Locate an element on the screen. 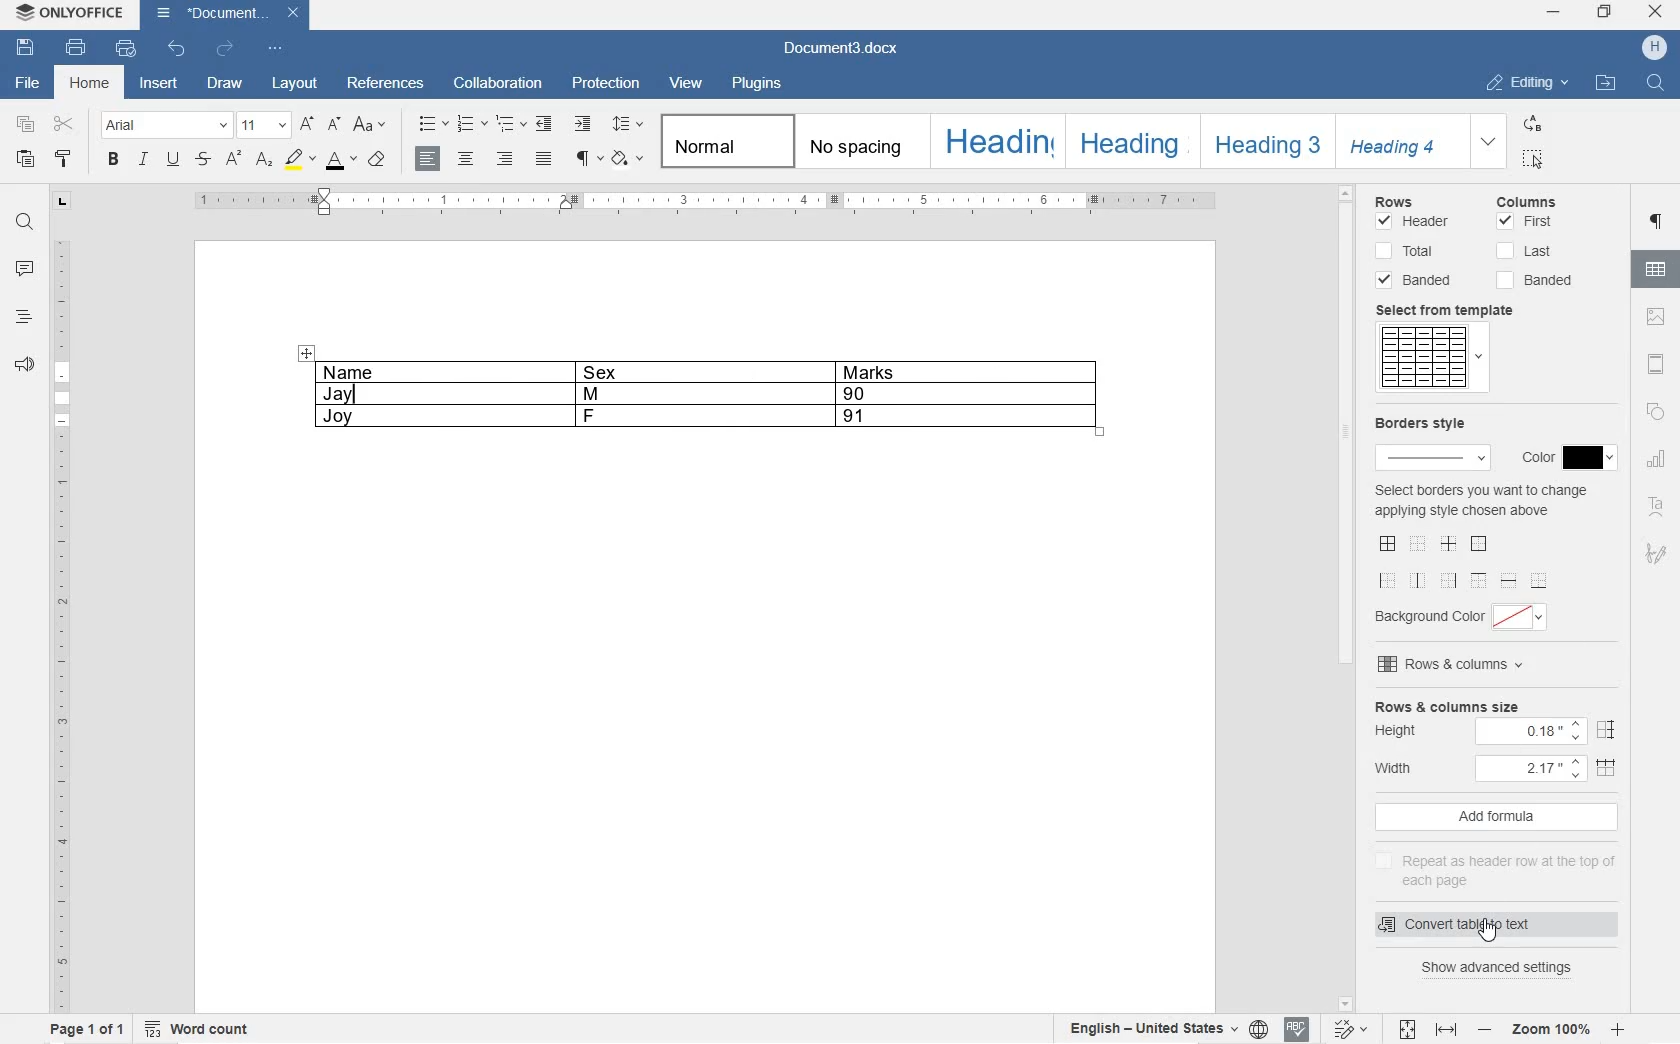  distribute columns is located at coordinates (1608, 771).